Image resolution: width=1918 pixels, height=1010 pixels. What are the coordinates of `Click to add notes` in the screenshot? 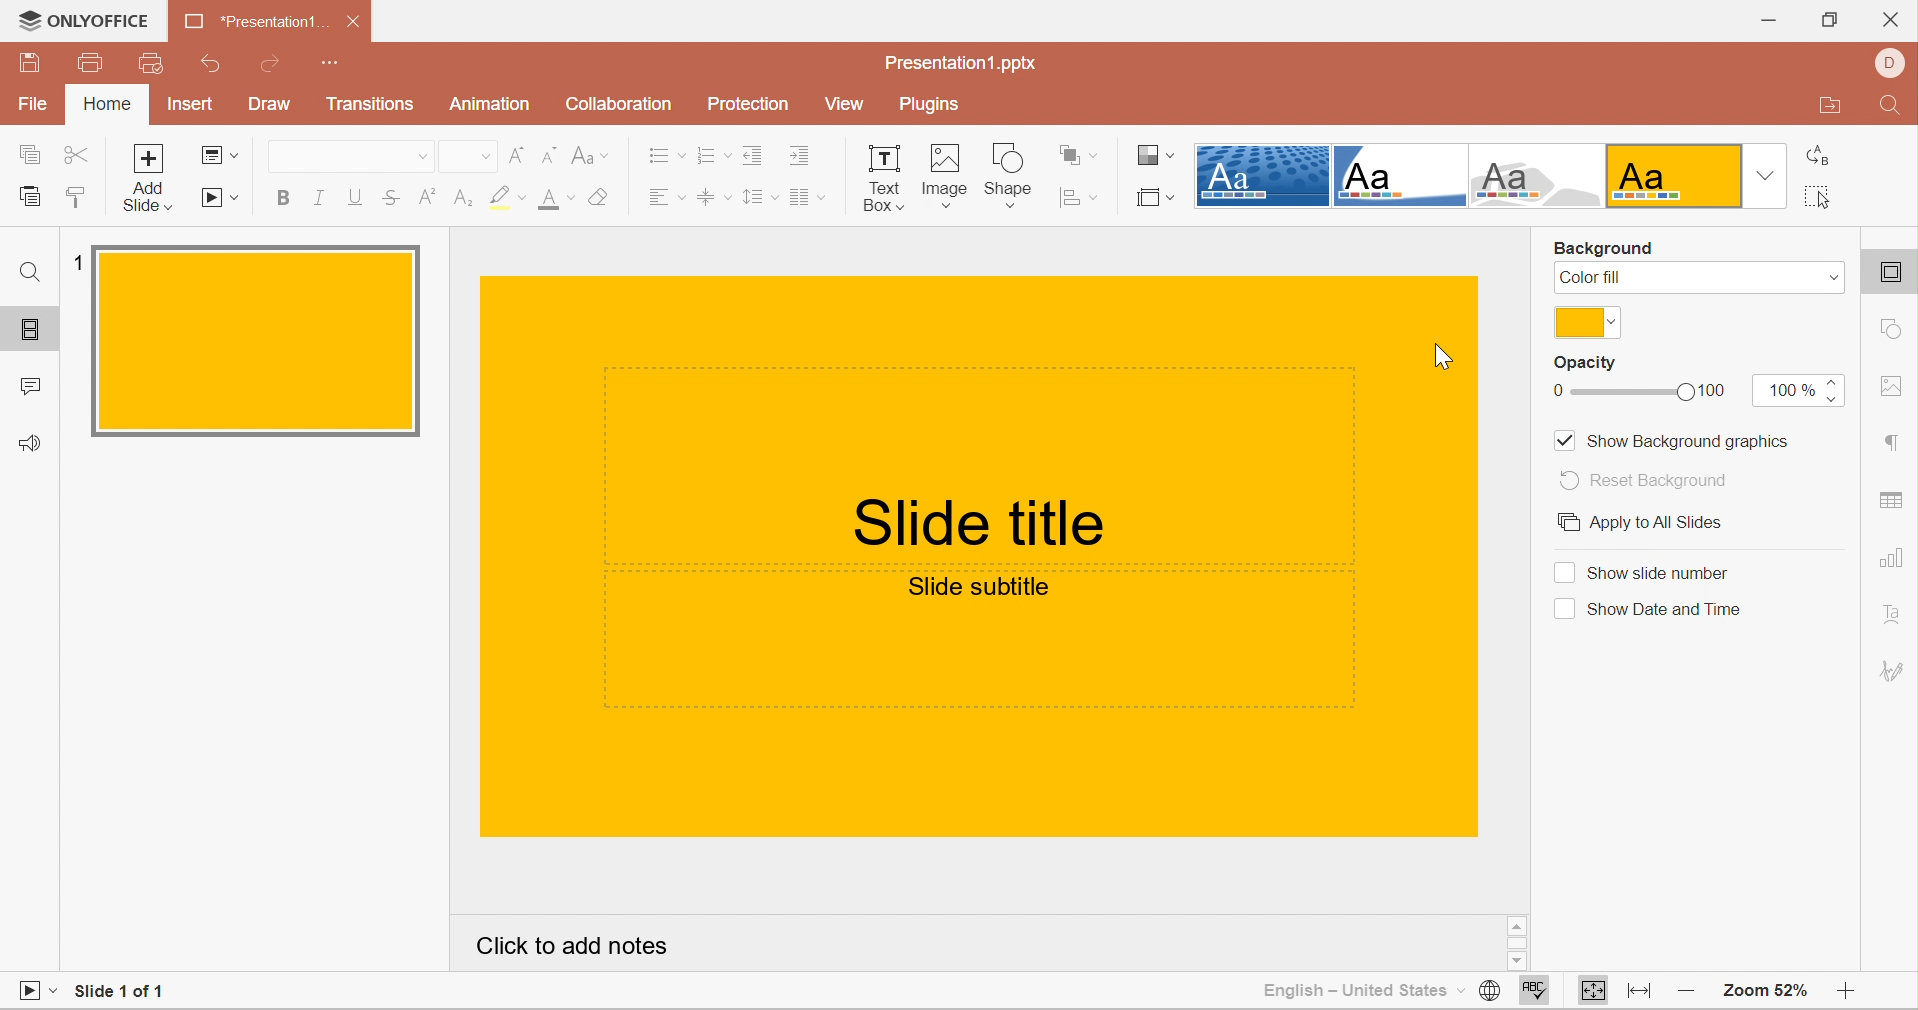 It's located at (565, 944).